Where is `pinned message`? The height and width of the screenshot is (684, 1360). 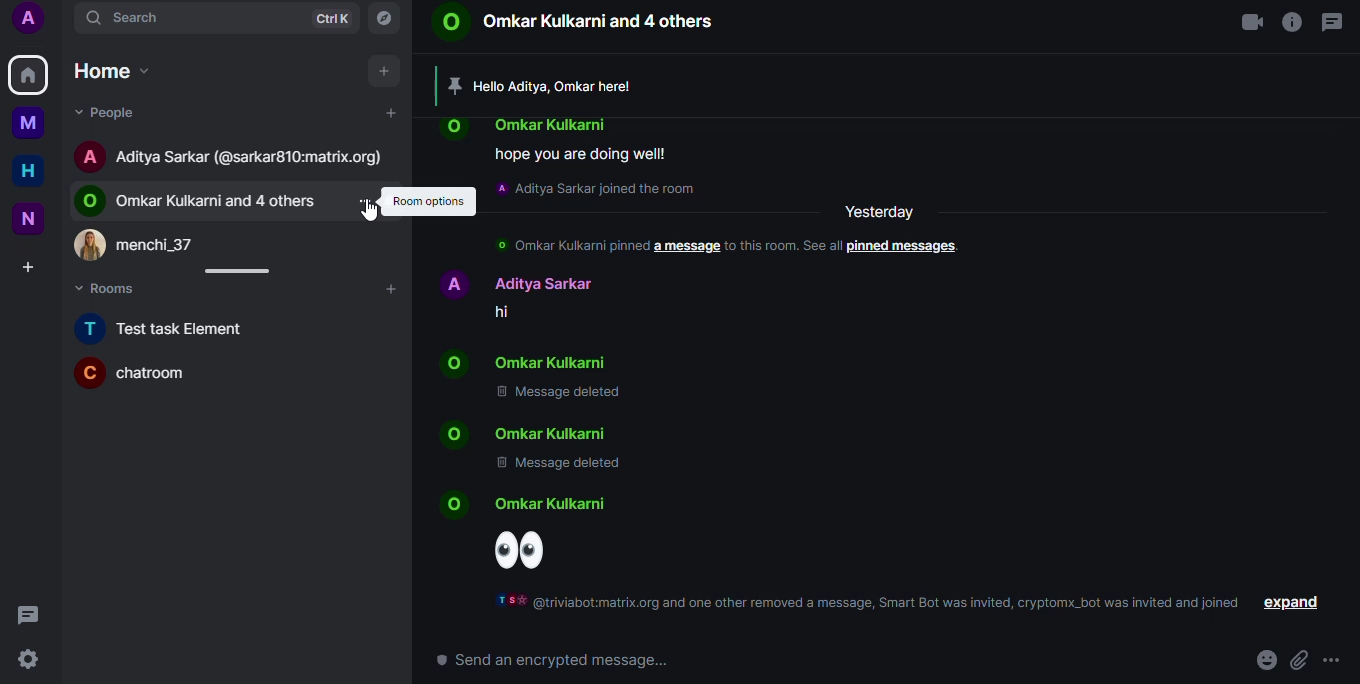
pinned message is located at coordinates (545, 84).